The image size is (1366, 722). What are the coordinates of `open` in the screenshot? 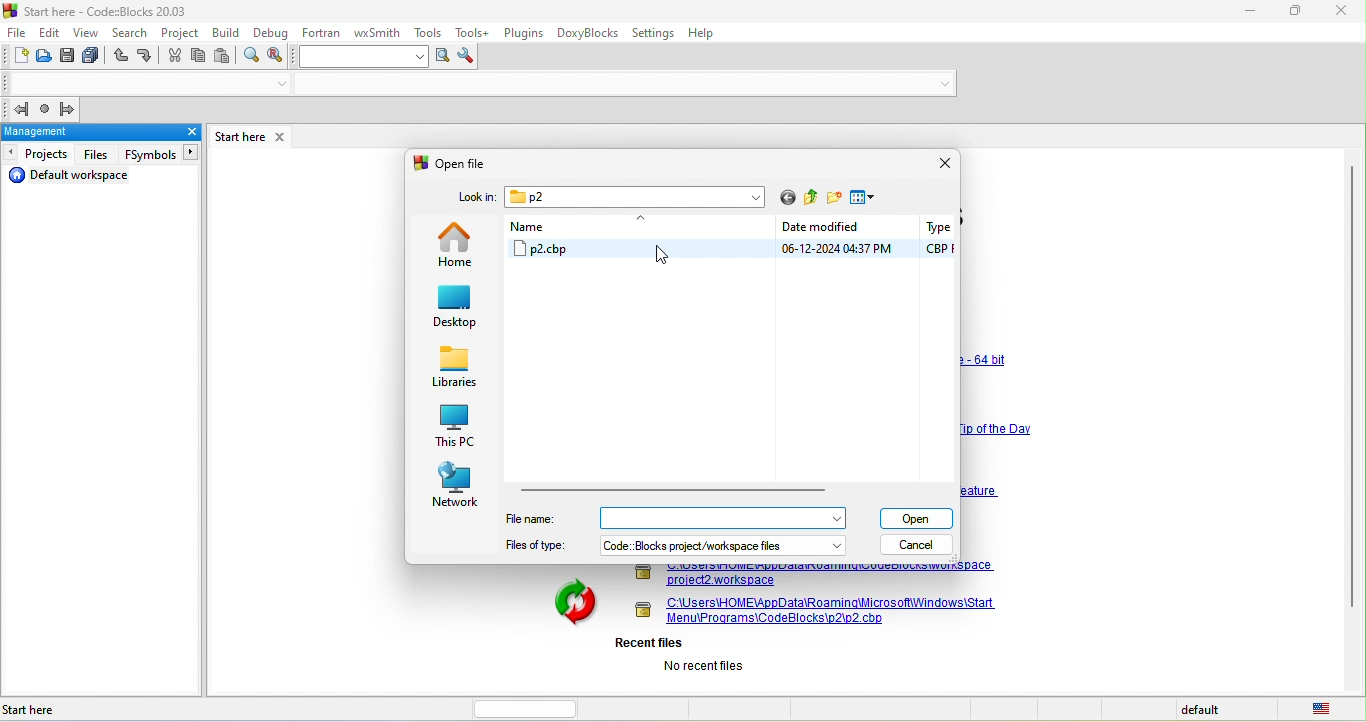 It's located at (915, 518).